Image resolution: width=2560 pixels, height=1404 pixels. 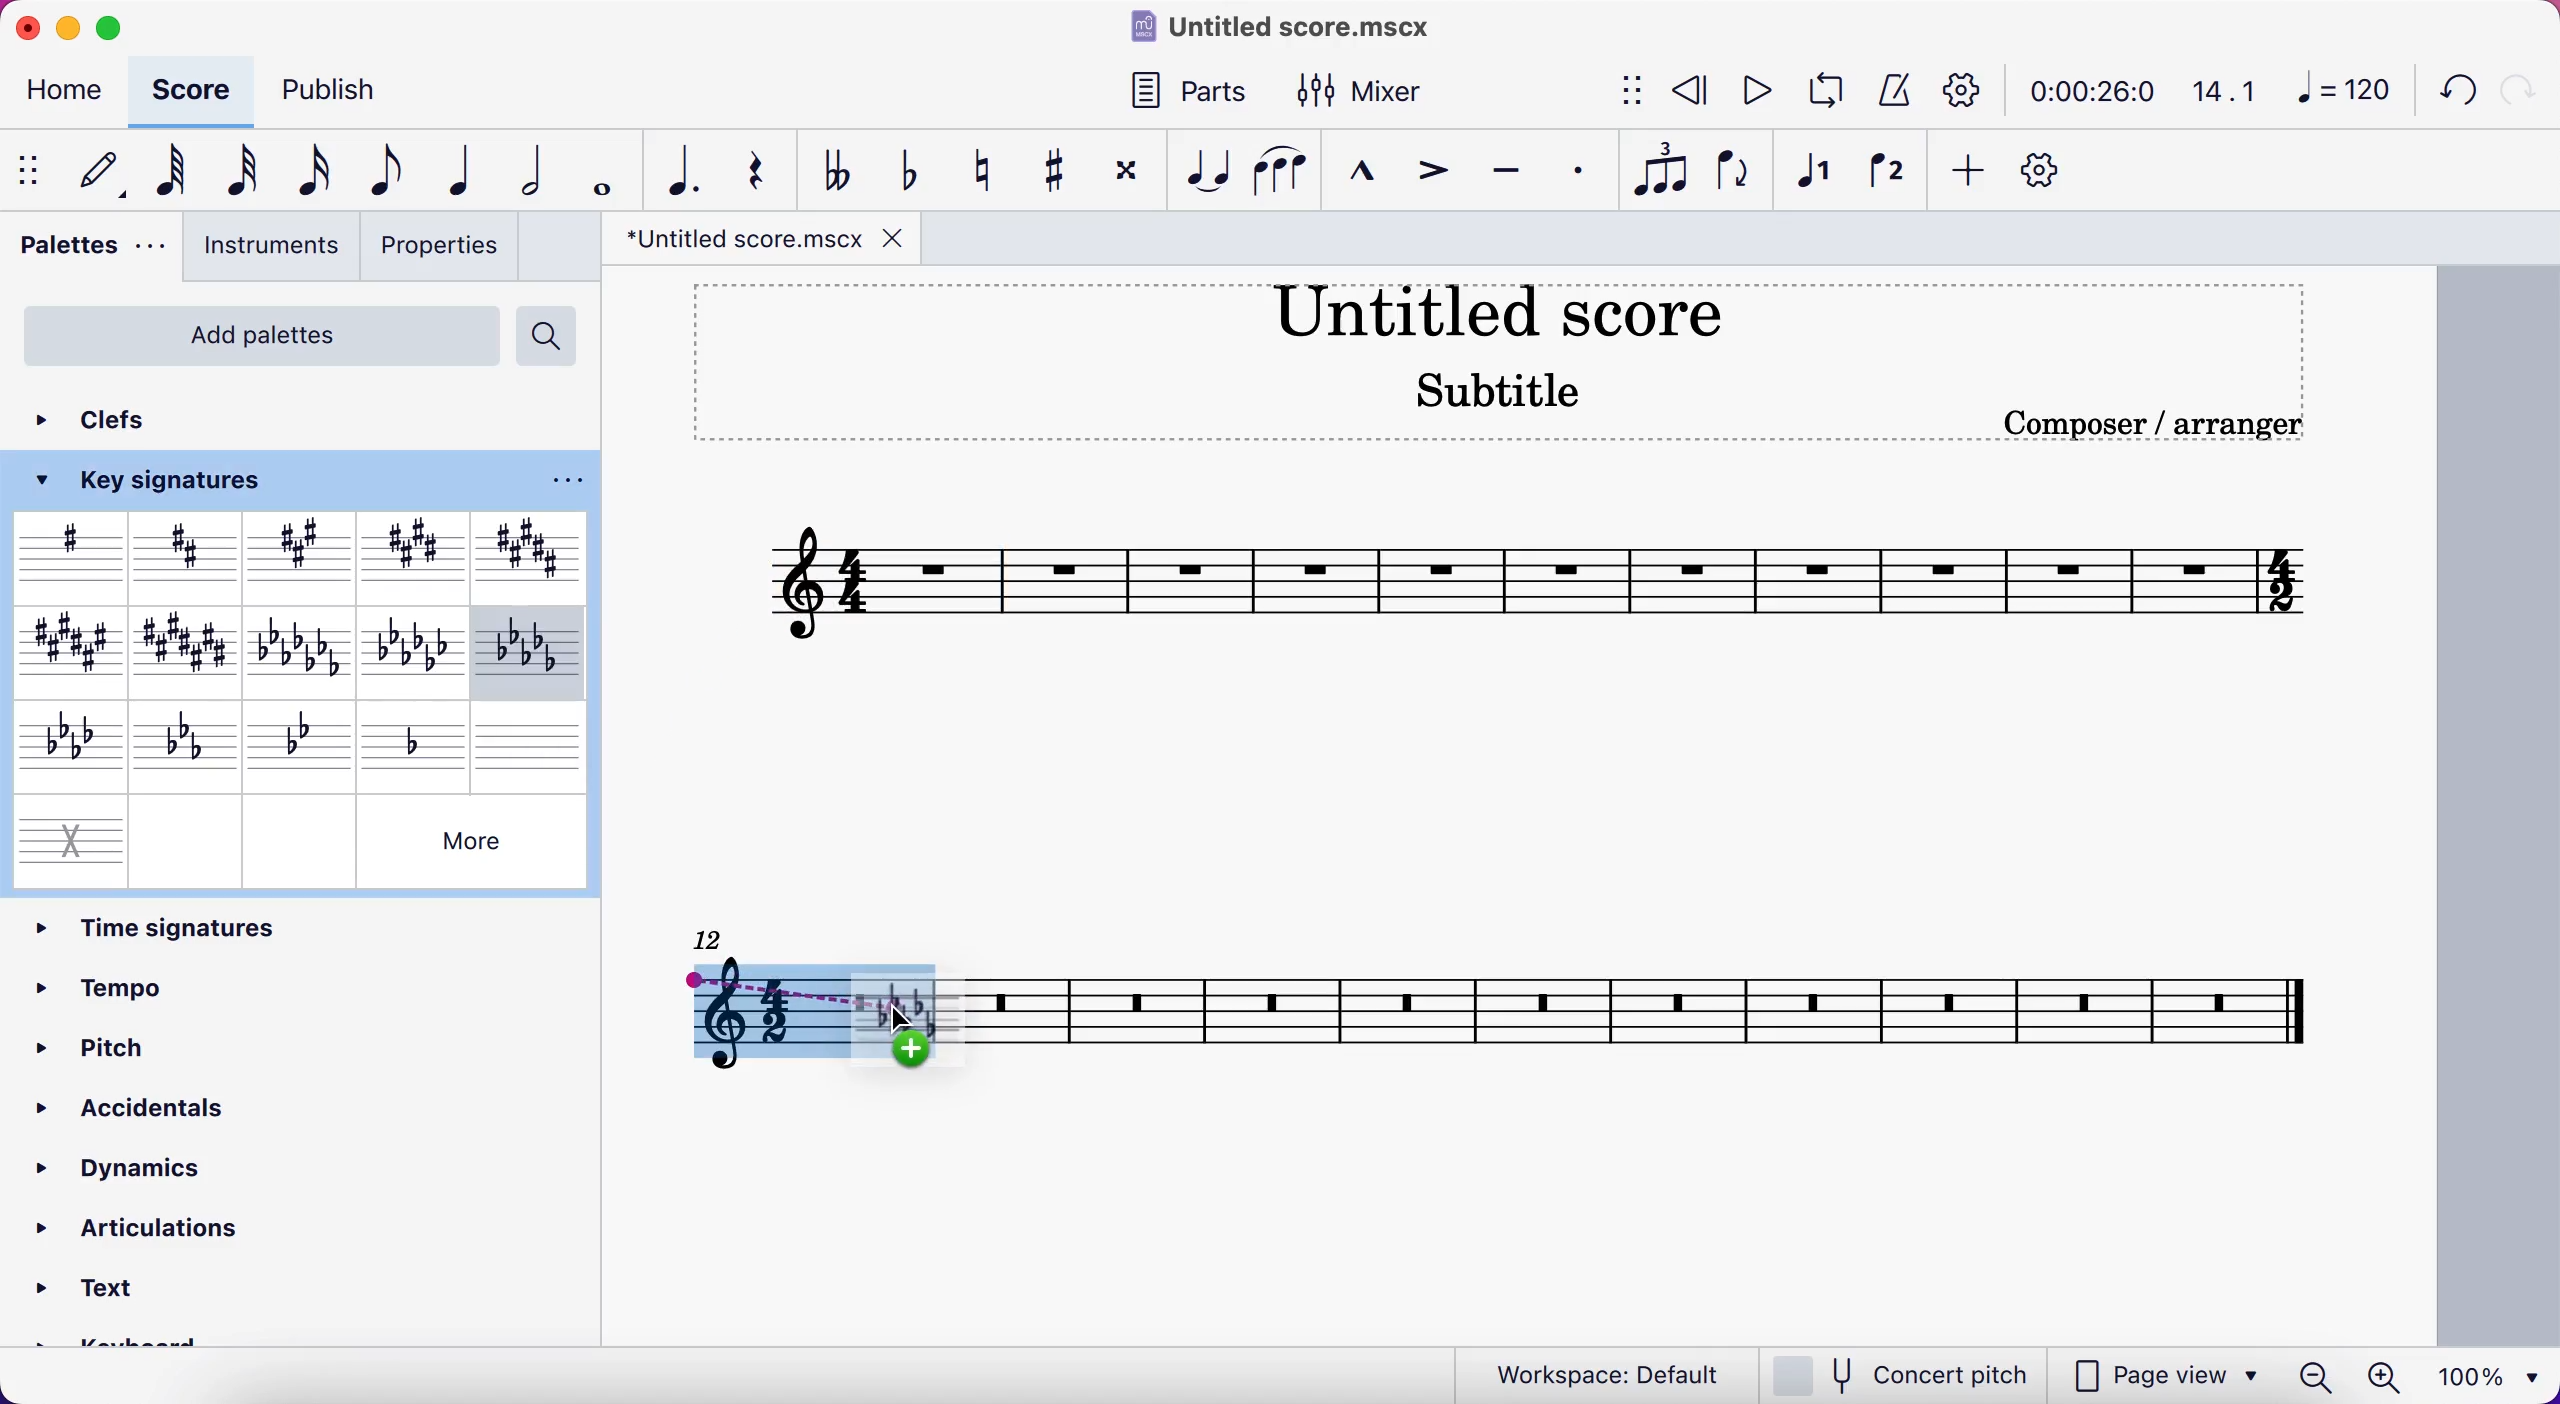 I want to click on maximize, so click(x=117, y=28).